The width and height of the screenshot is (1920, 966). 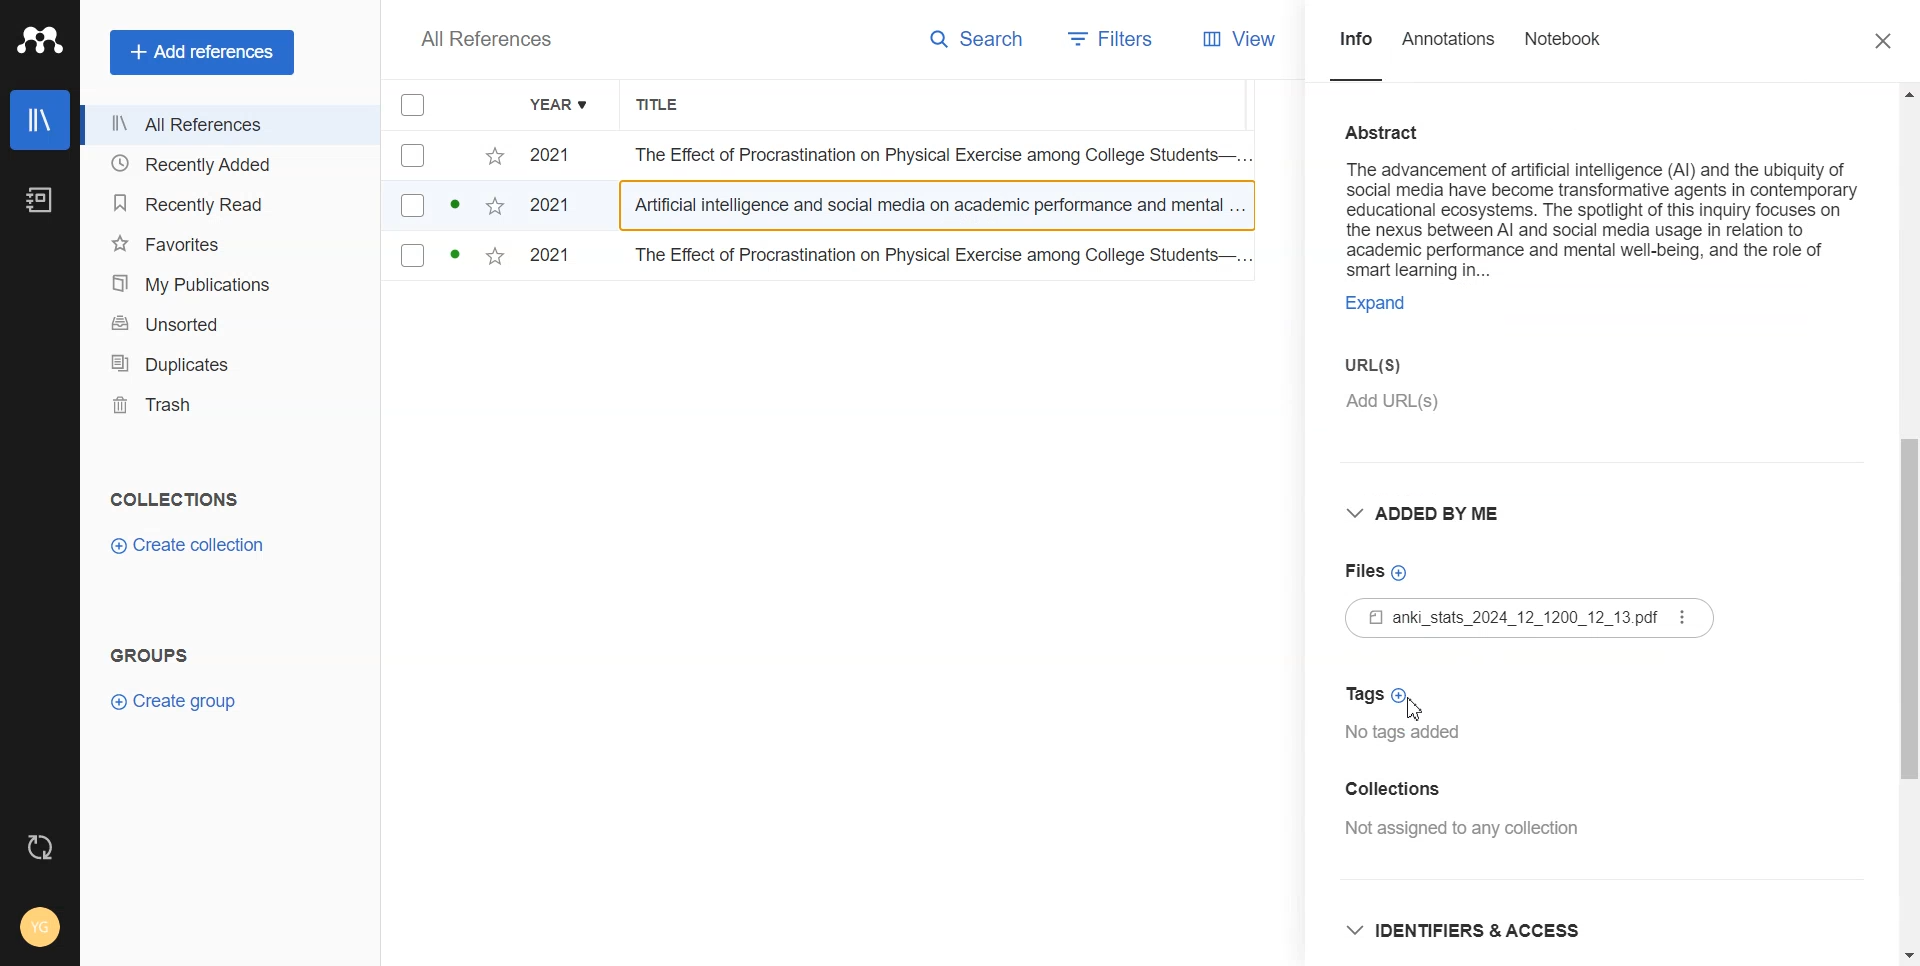 What do you see at coordinates (1602, 194) in the screenshot?
I see `Abstract on the advancement of artificial intelligence (AI) and the ubiquity of social media have become transformative agents in contemporary educational ecosystems.` at bounding box center [1602, 194].